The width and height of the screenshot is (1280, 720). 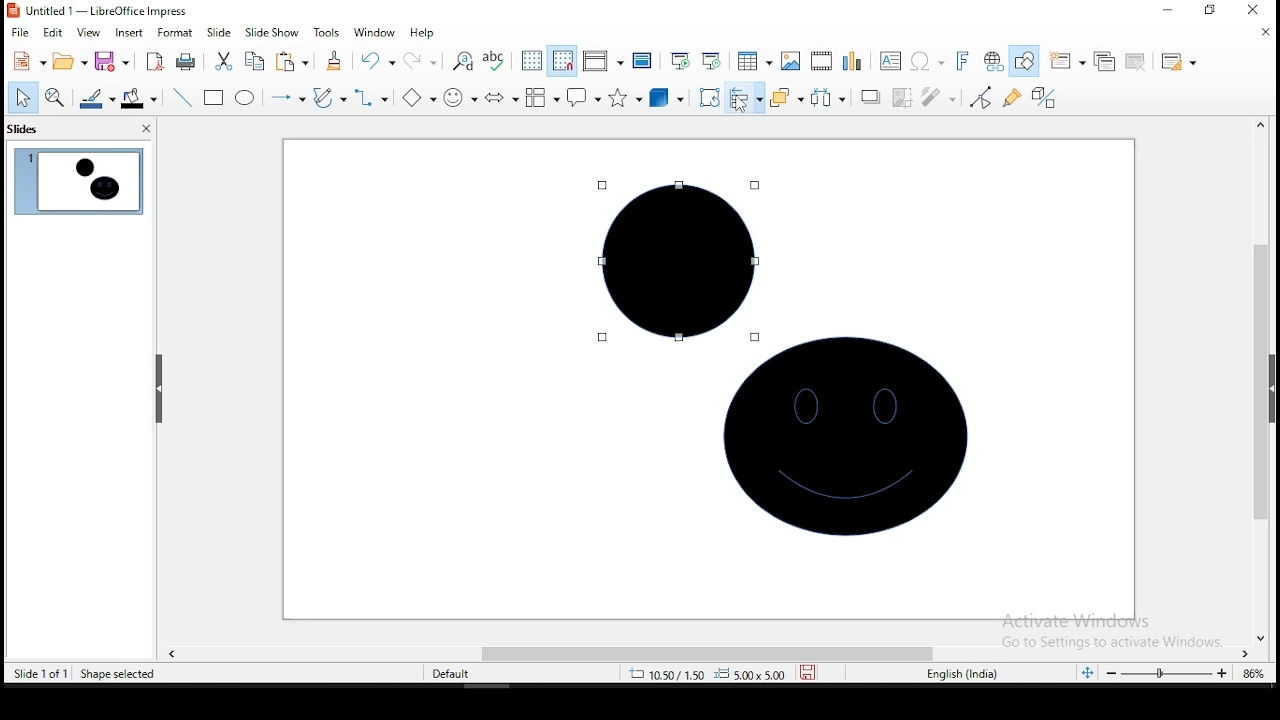 I want to click on close pane, so click(x=144, y=130).